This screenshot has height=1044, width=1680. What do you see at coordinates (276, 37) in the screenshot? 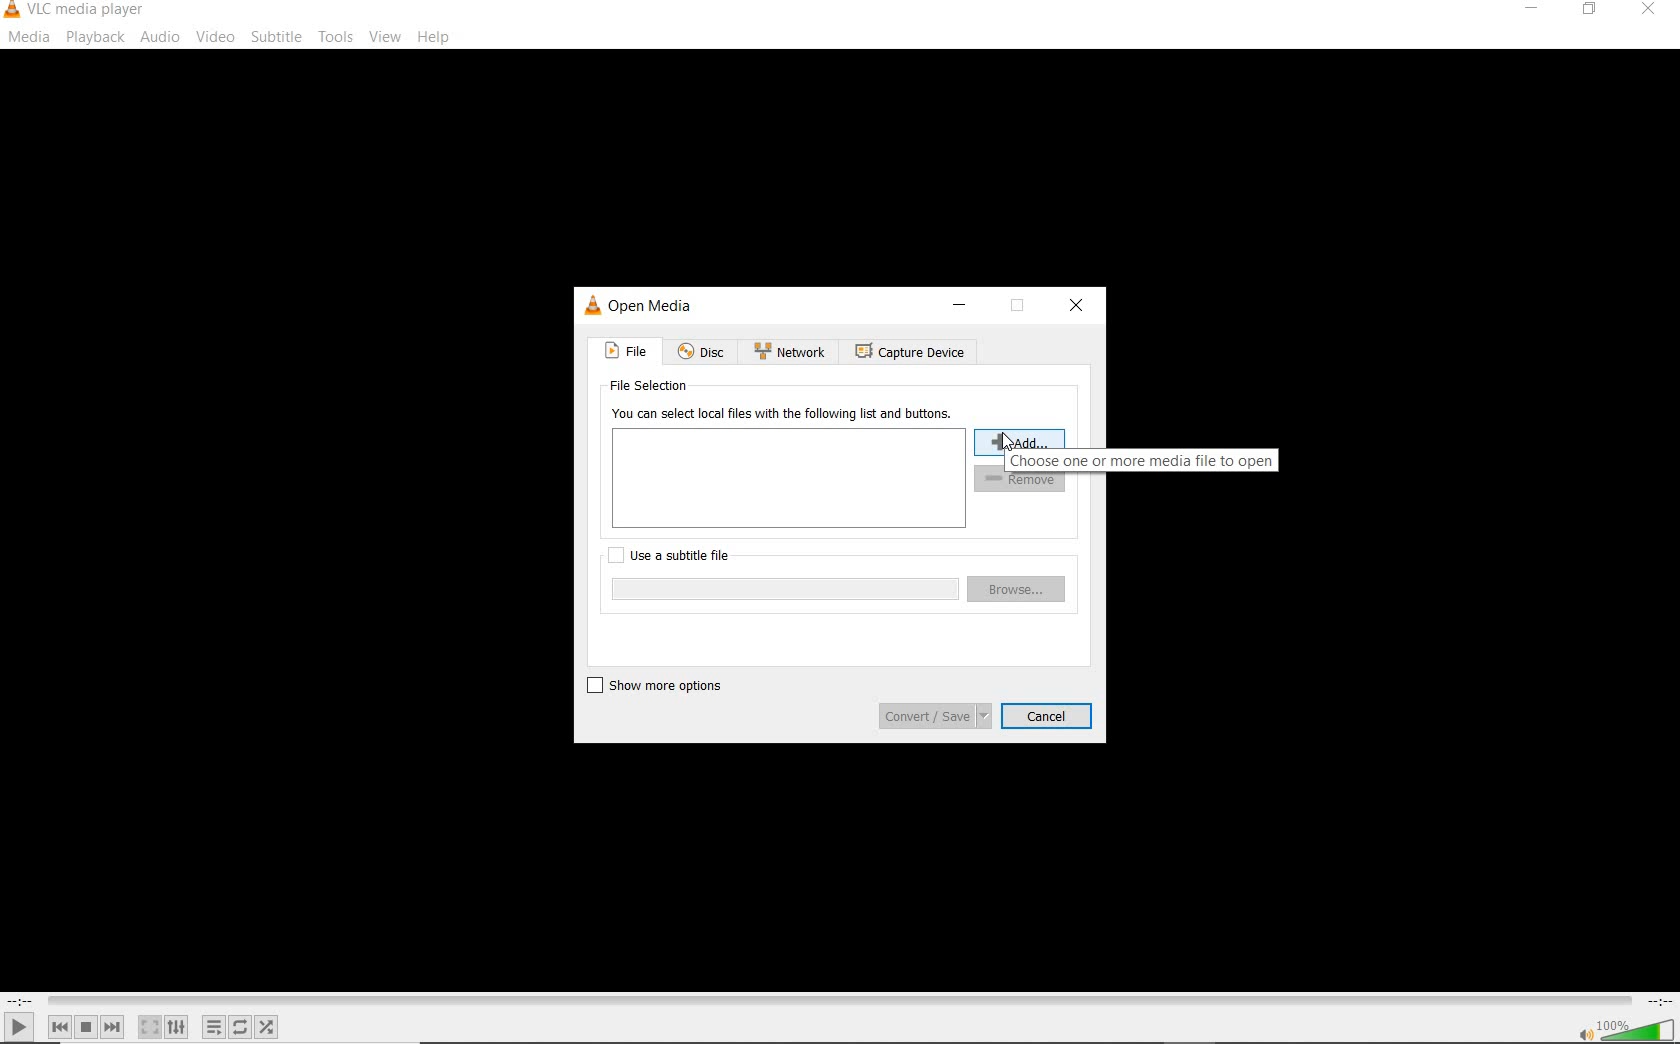
I see `subtitle` at bounding box center [276, 37].